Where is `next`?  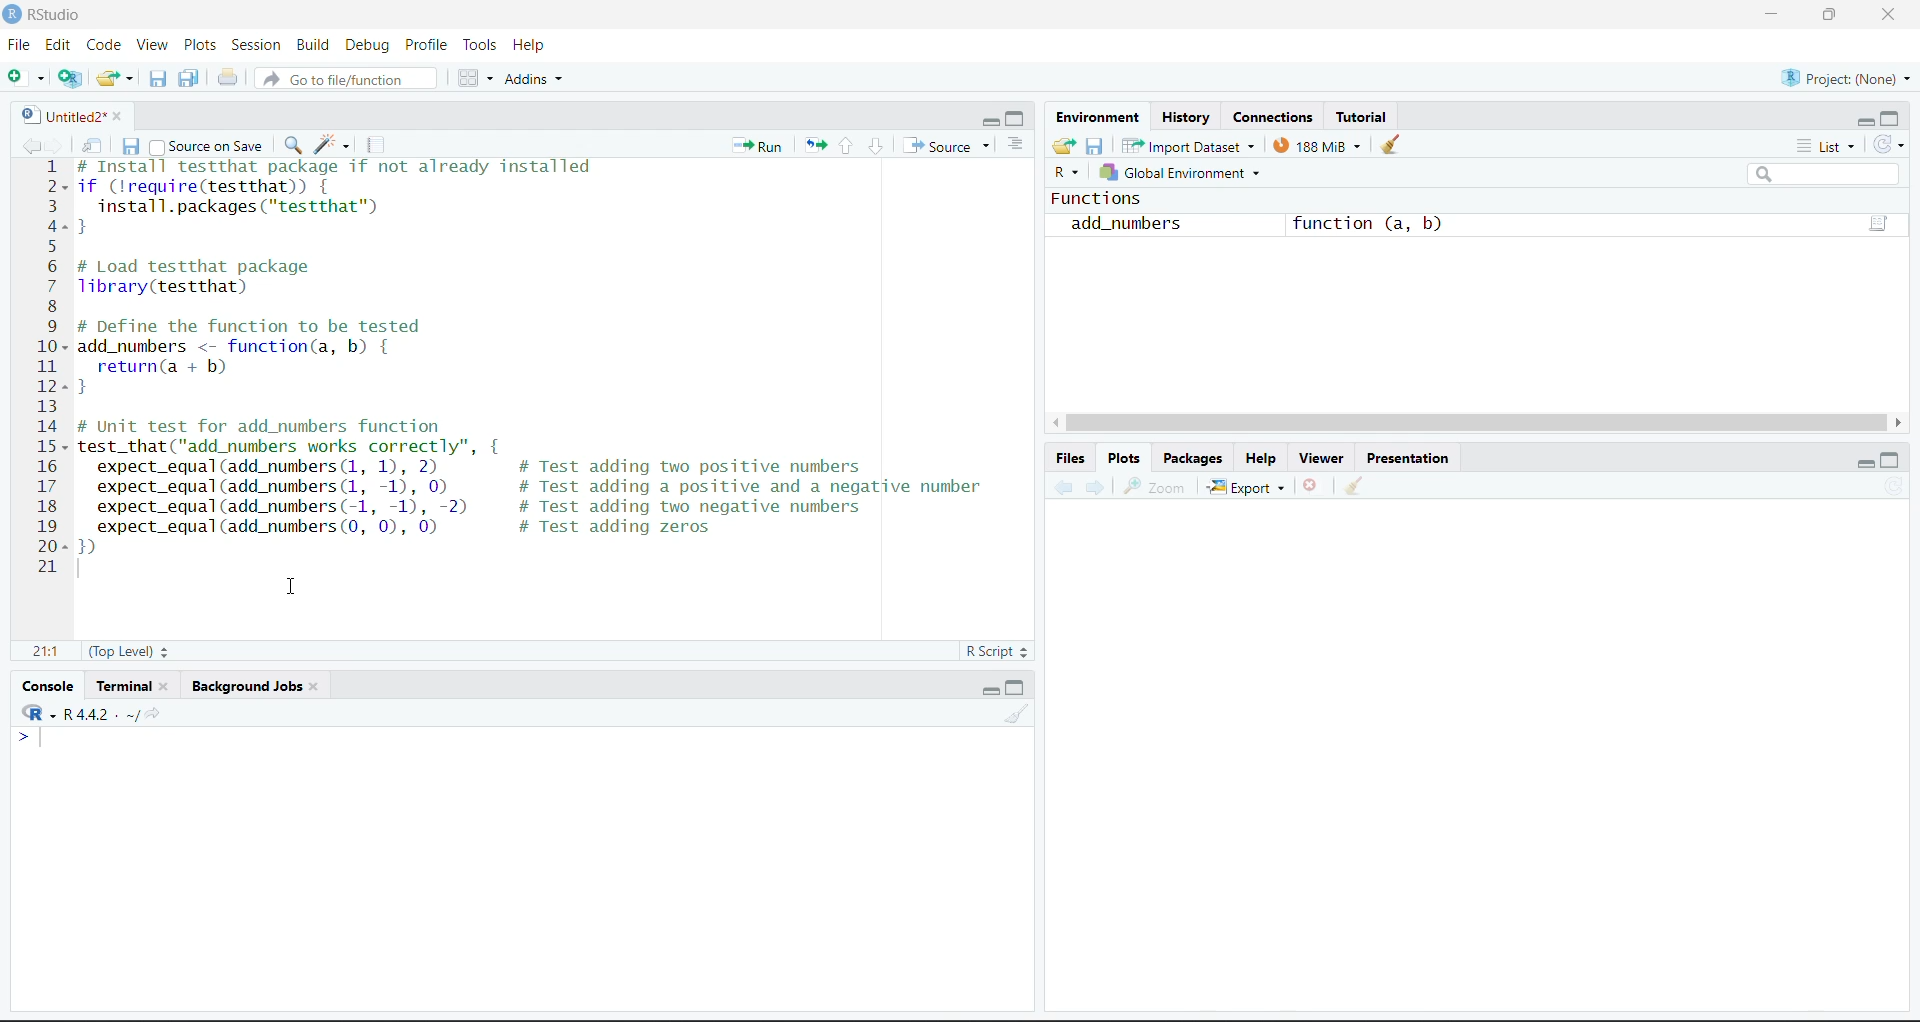 next is located at coordinates (55, 143).